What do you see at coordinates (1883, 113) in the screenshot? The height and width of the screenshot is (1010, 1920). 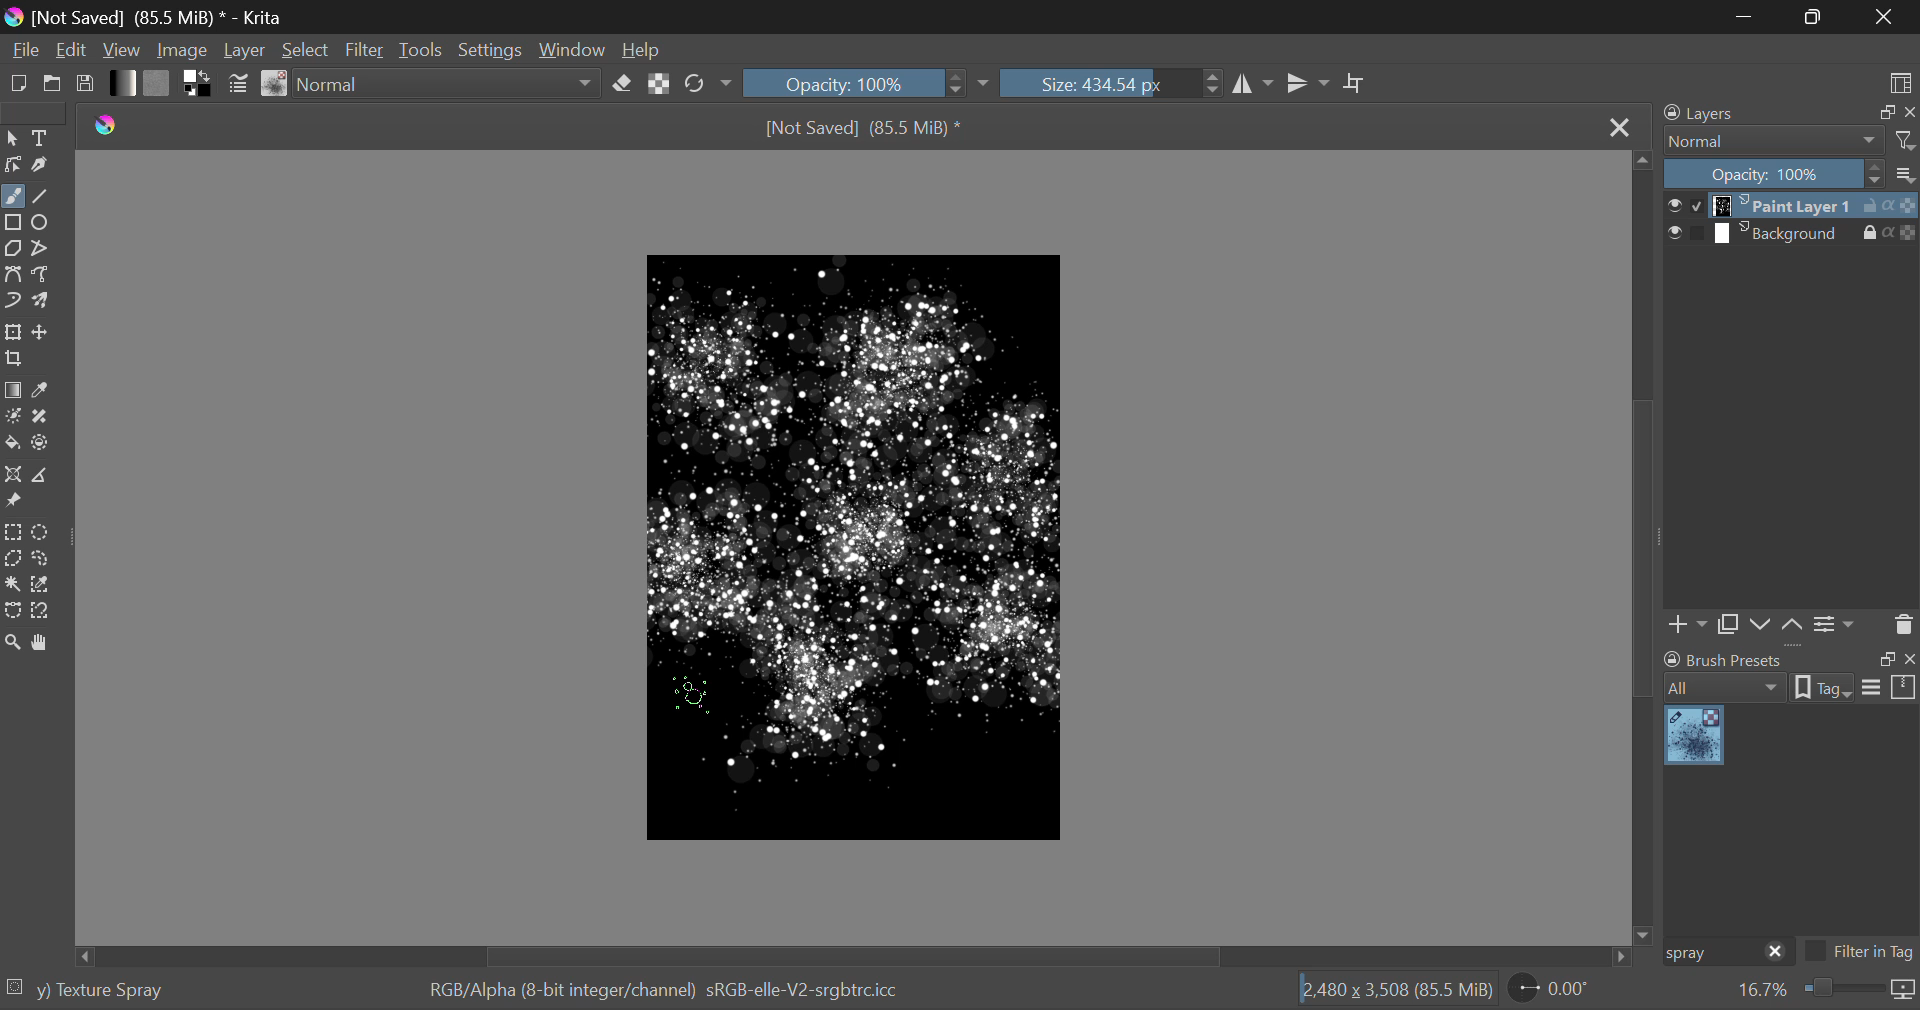 I see `restore` at bounding box center [1883, 113].